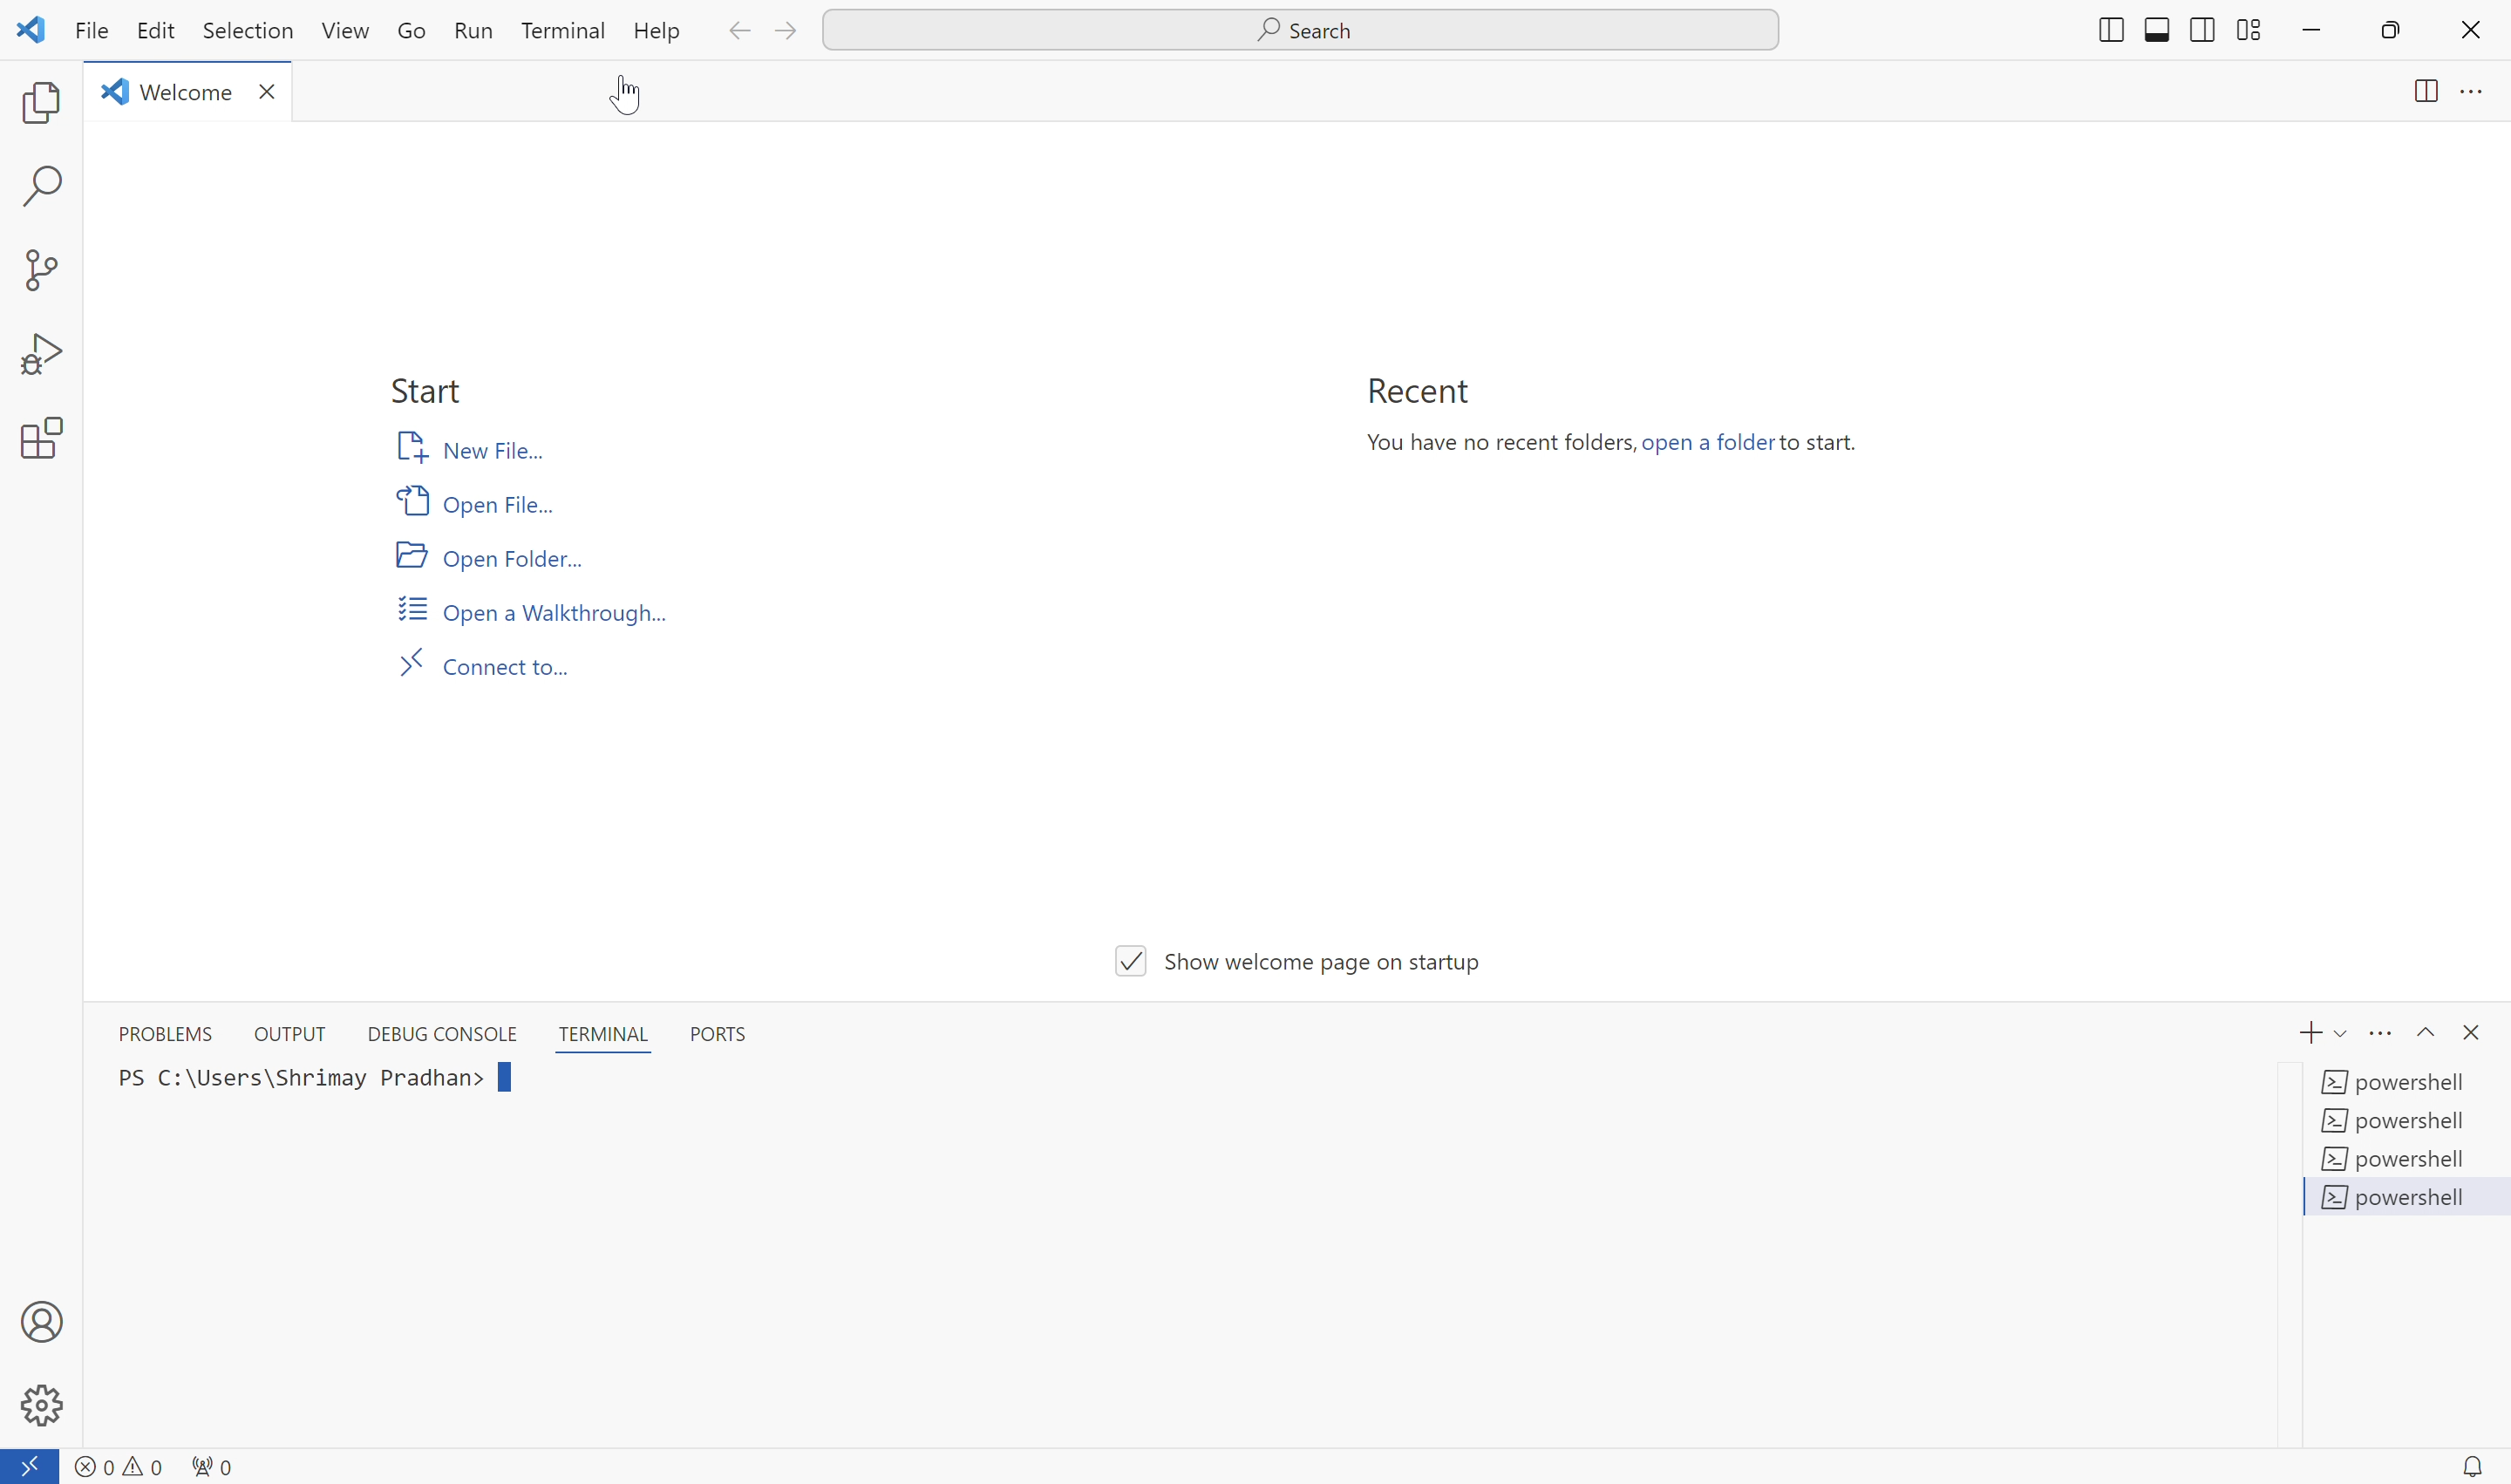 The image size is (2511, 1484). Describe the element at coordinates (46, 187) in the screenshot. I see `search` at that location.